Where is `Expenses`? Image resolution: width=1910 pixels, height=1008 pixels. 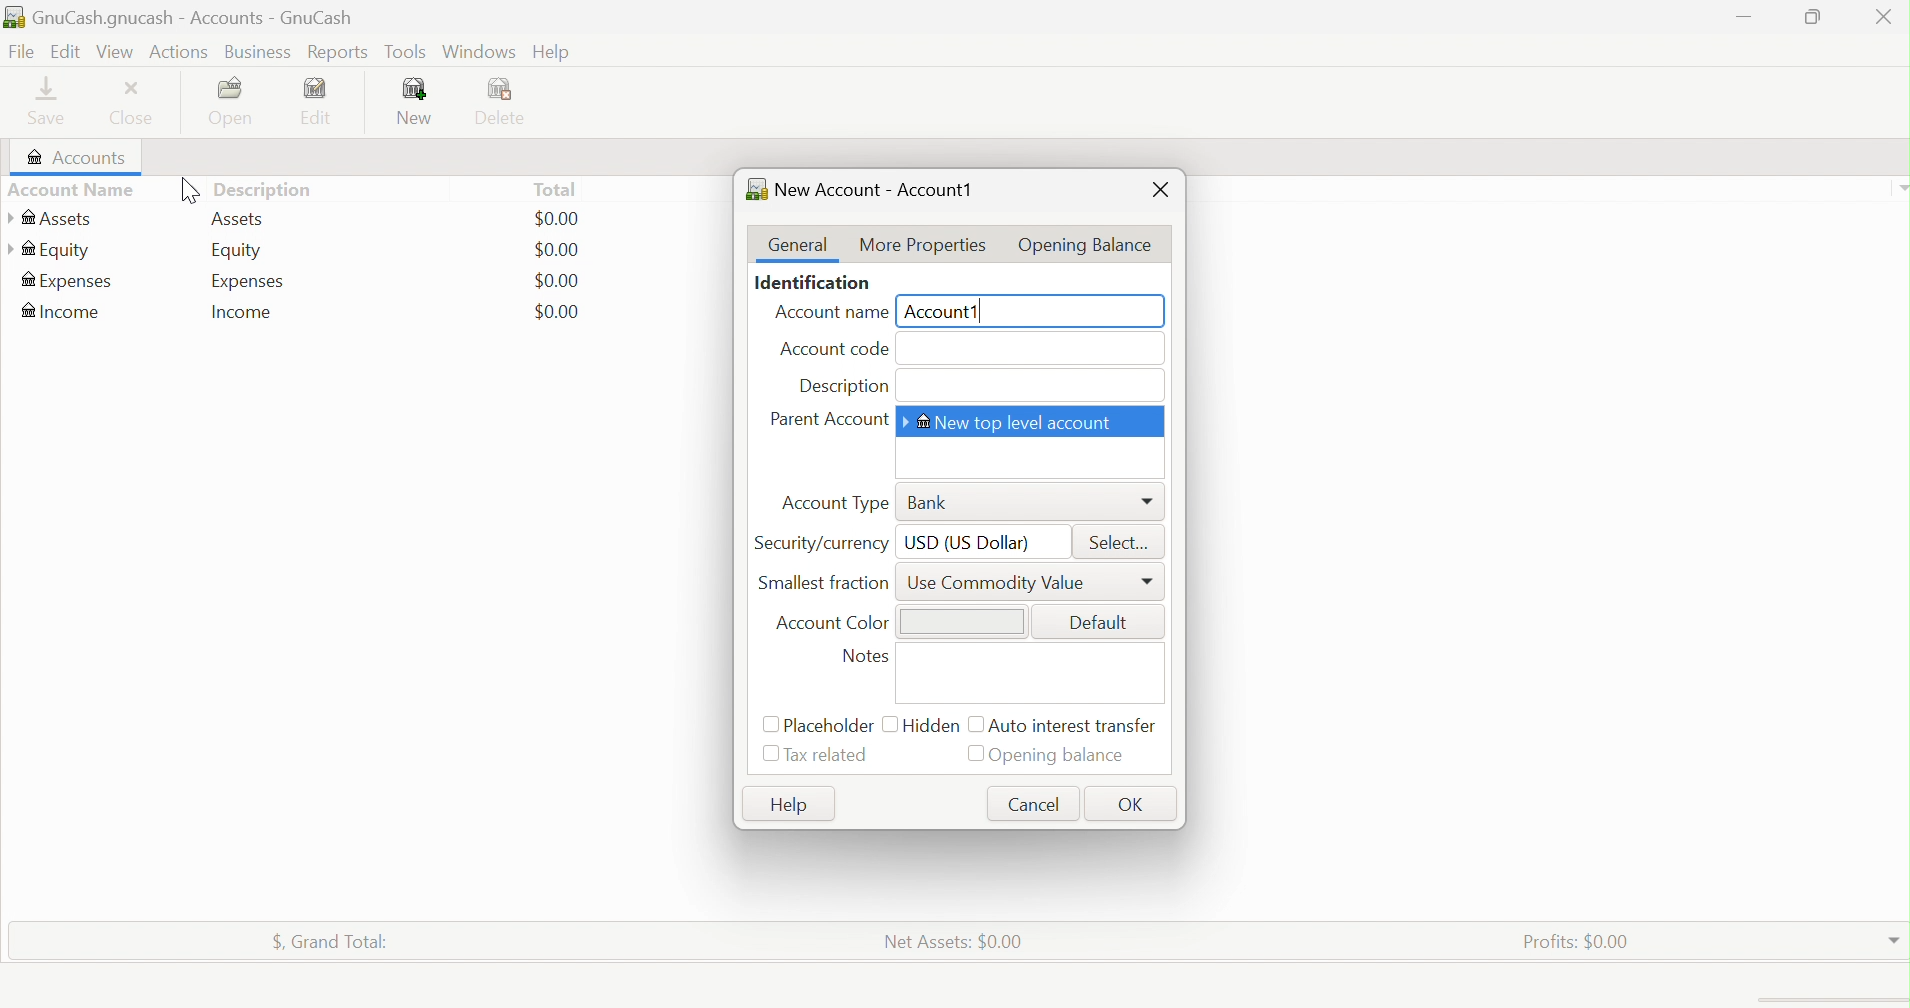
Expenses is located at coordinates (249, 281).